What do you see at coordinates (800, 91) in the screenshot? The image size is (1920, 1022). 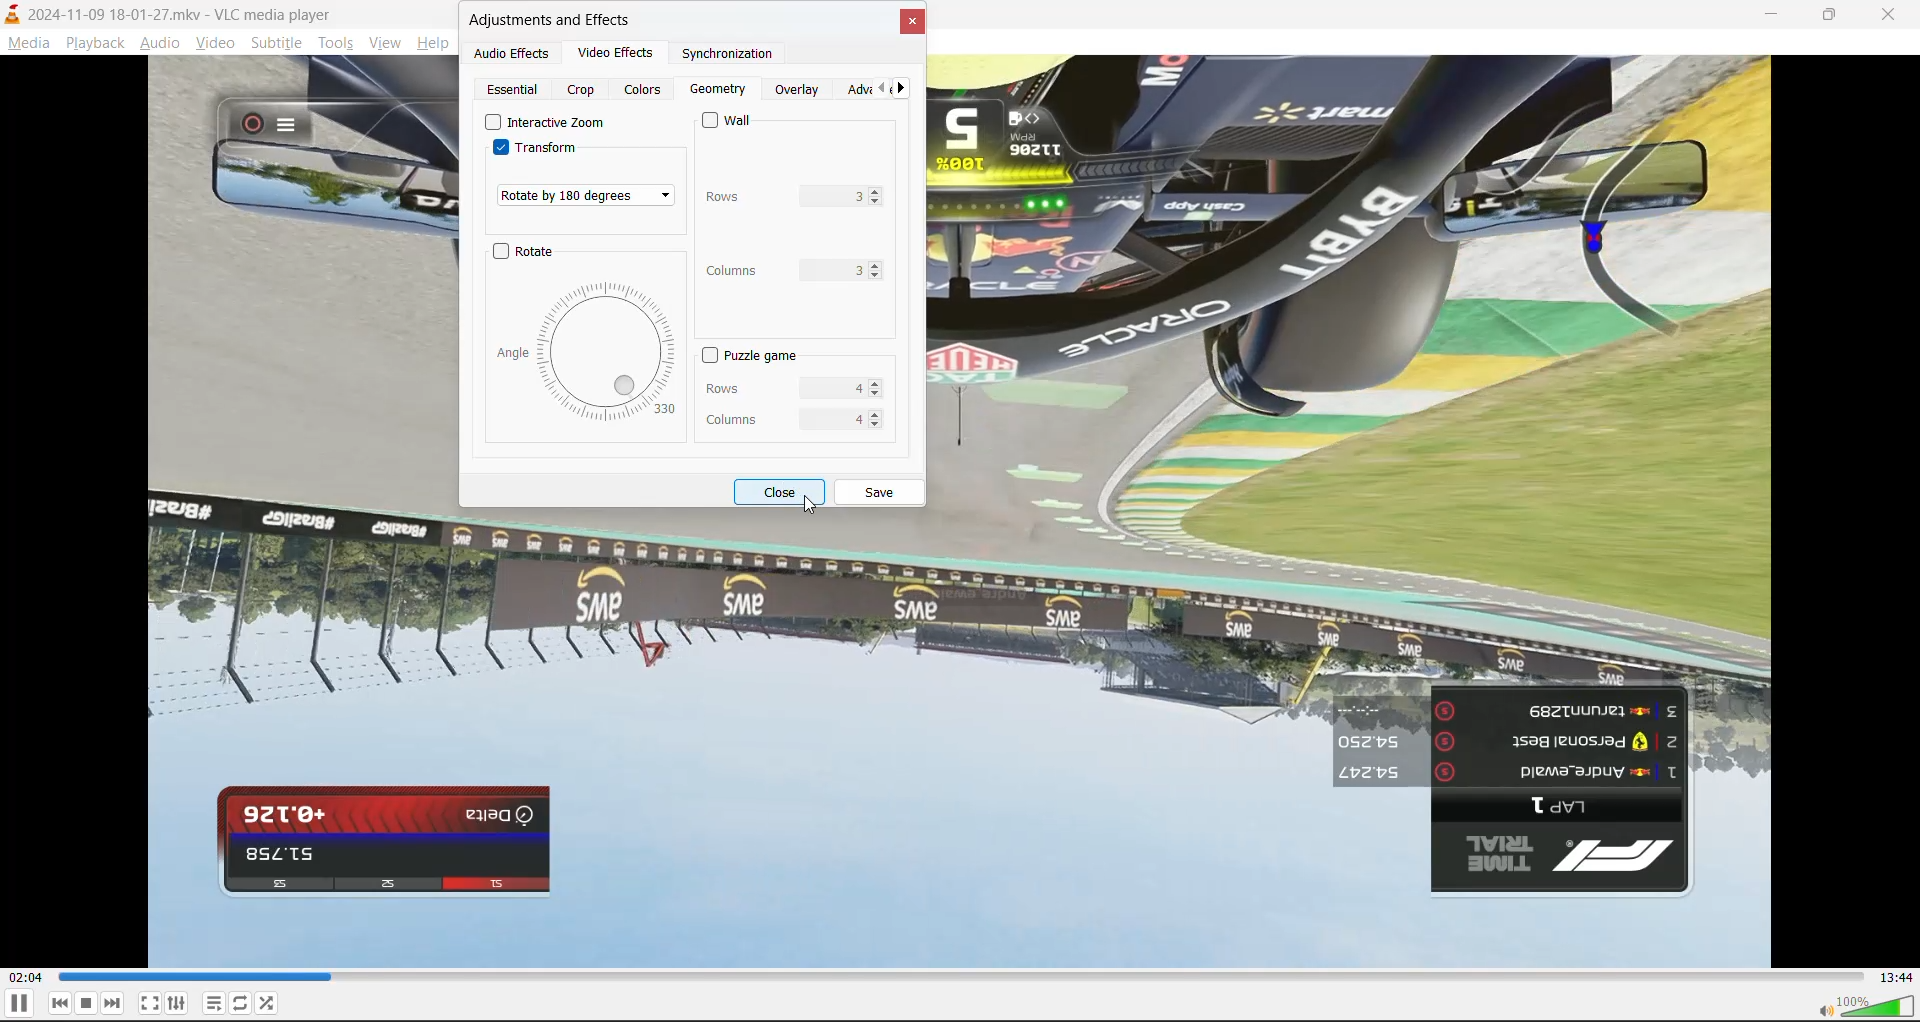 I see `overlay` at bounding box center [800, 91].